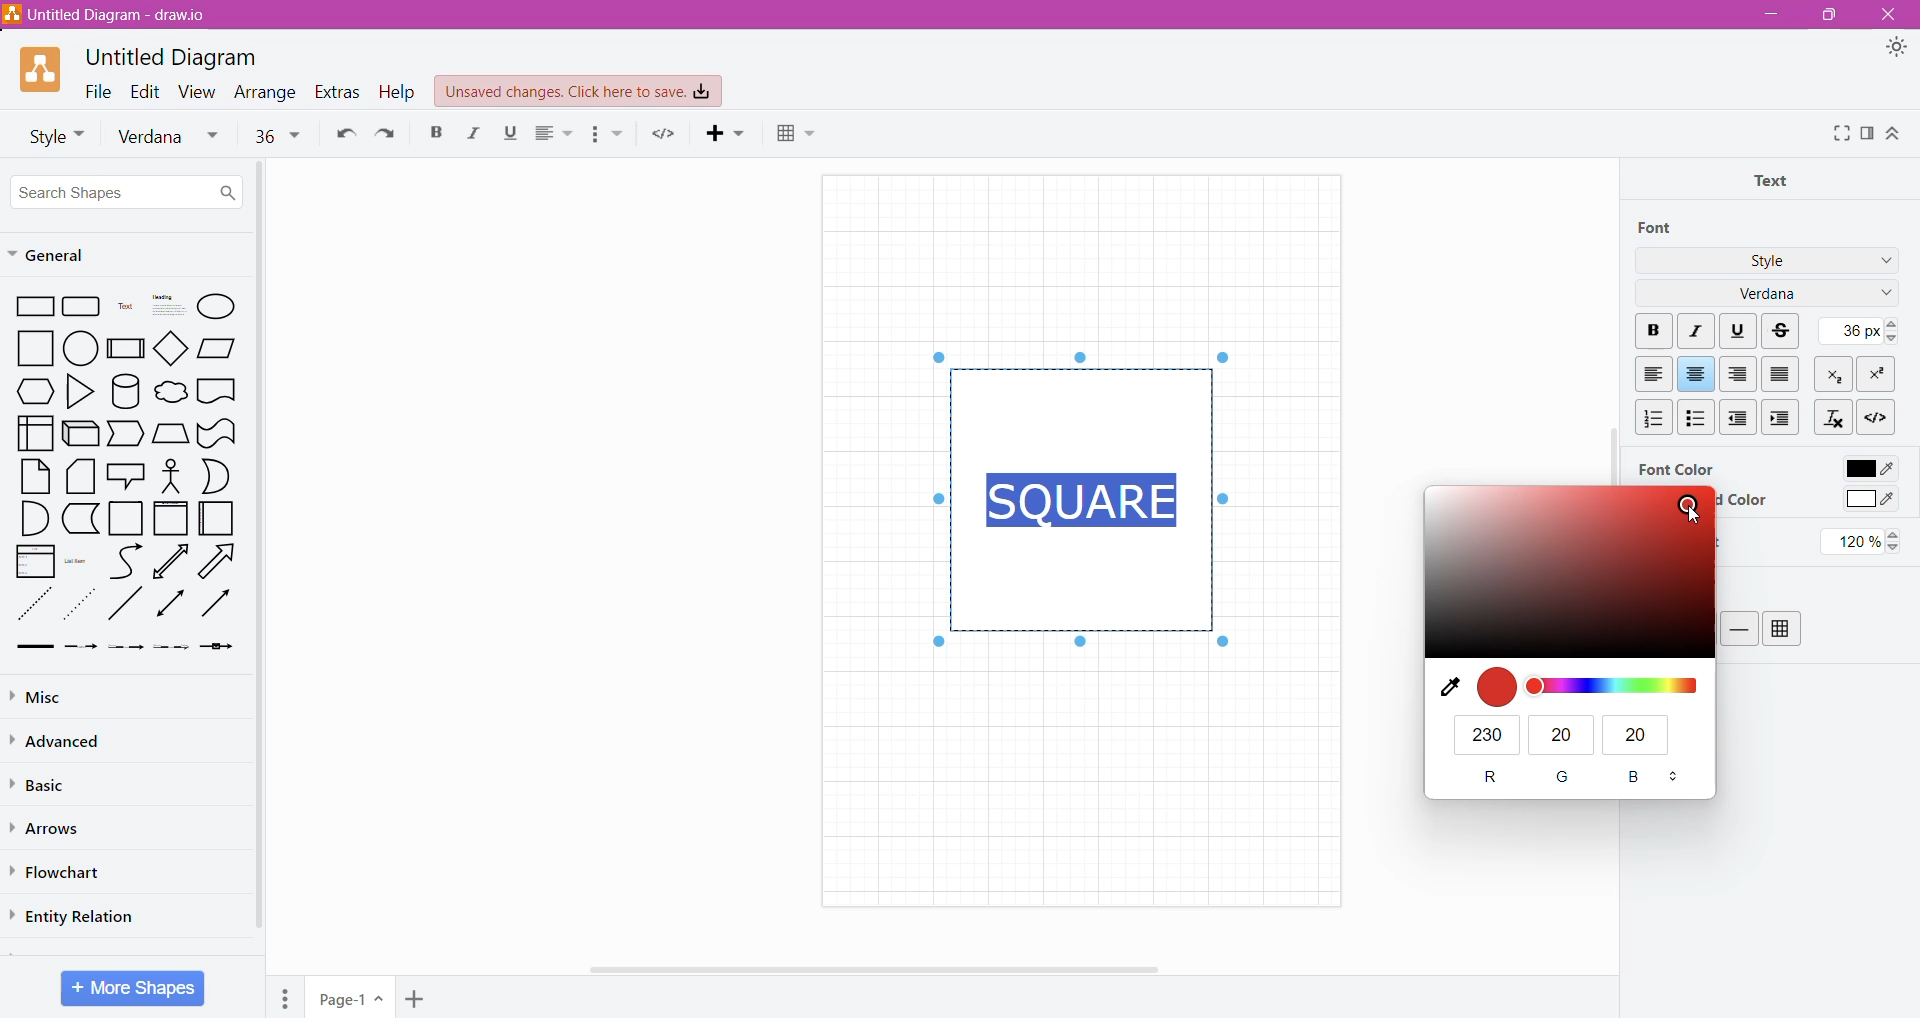  I want to click on Search Shapes, so click(126, 191).